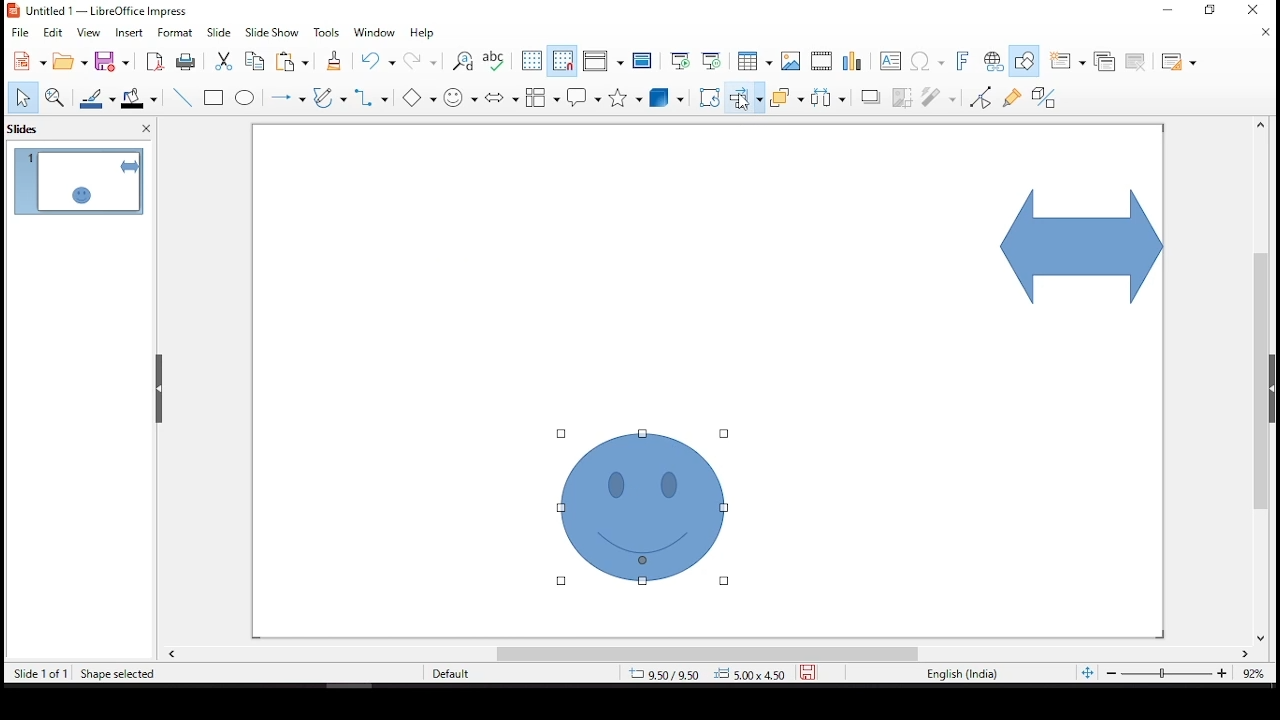  I want to click on zoom slider, so click(1167, 673).